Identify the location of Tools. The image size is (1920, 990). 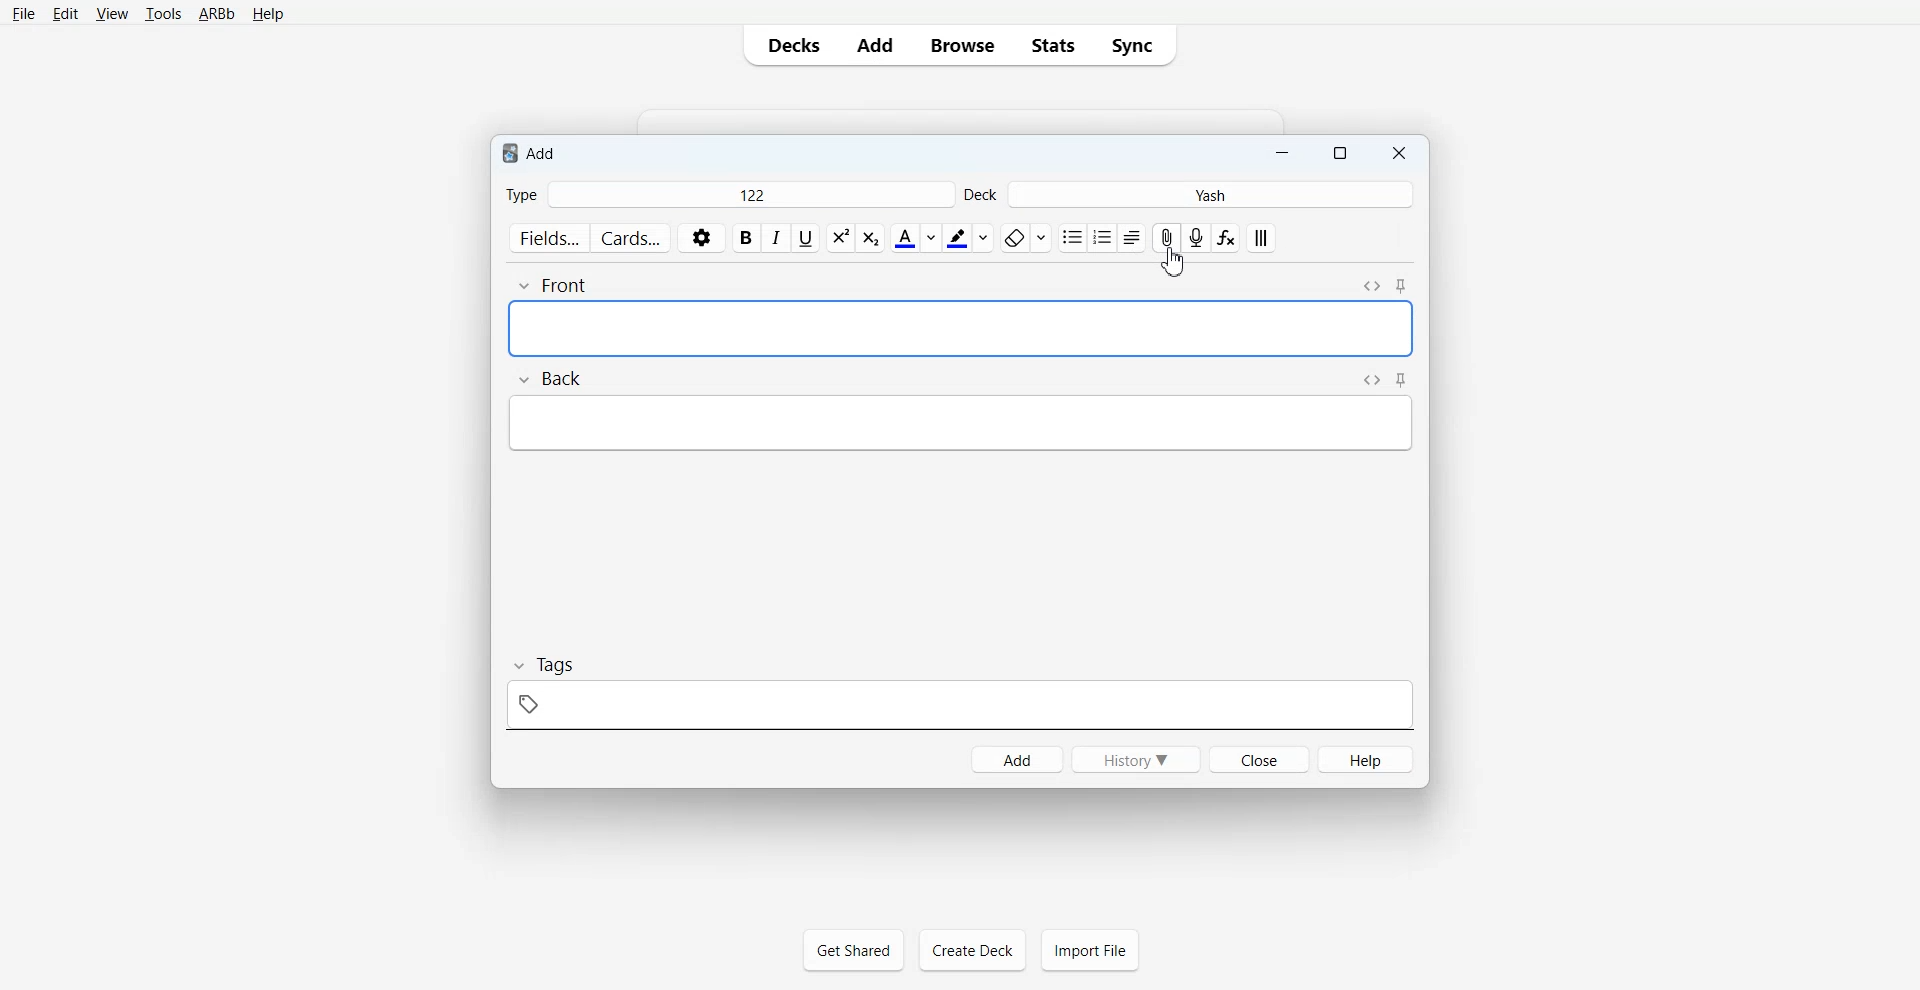
(160, 13).